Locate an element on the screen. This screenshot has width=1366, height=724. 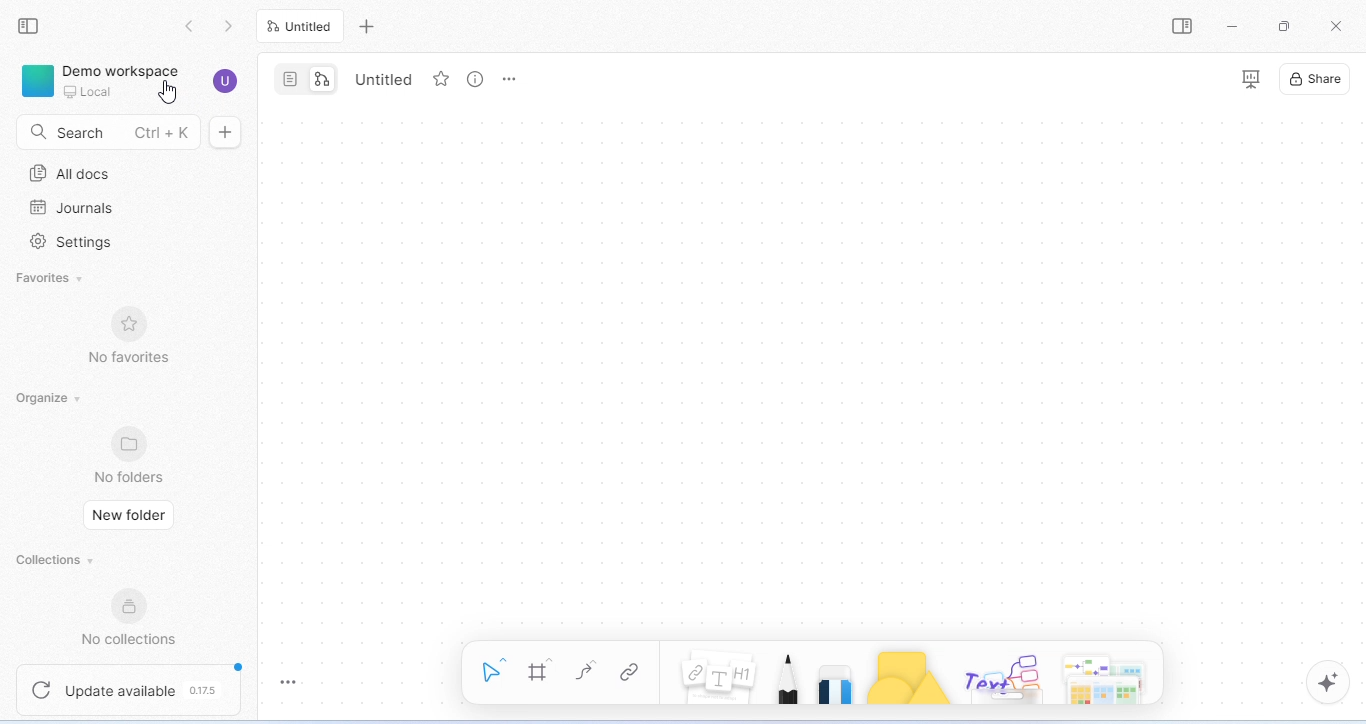
toggle zoom is located at coordinates (289, 678).